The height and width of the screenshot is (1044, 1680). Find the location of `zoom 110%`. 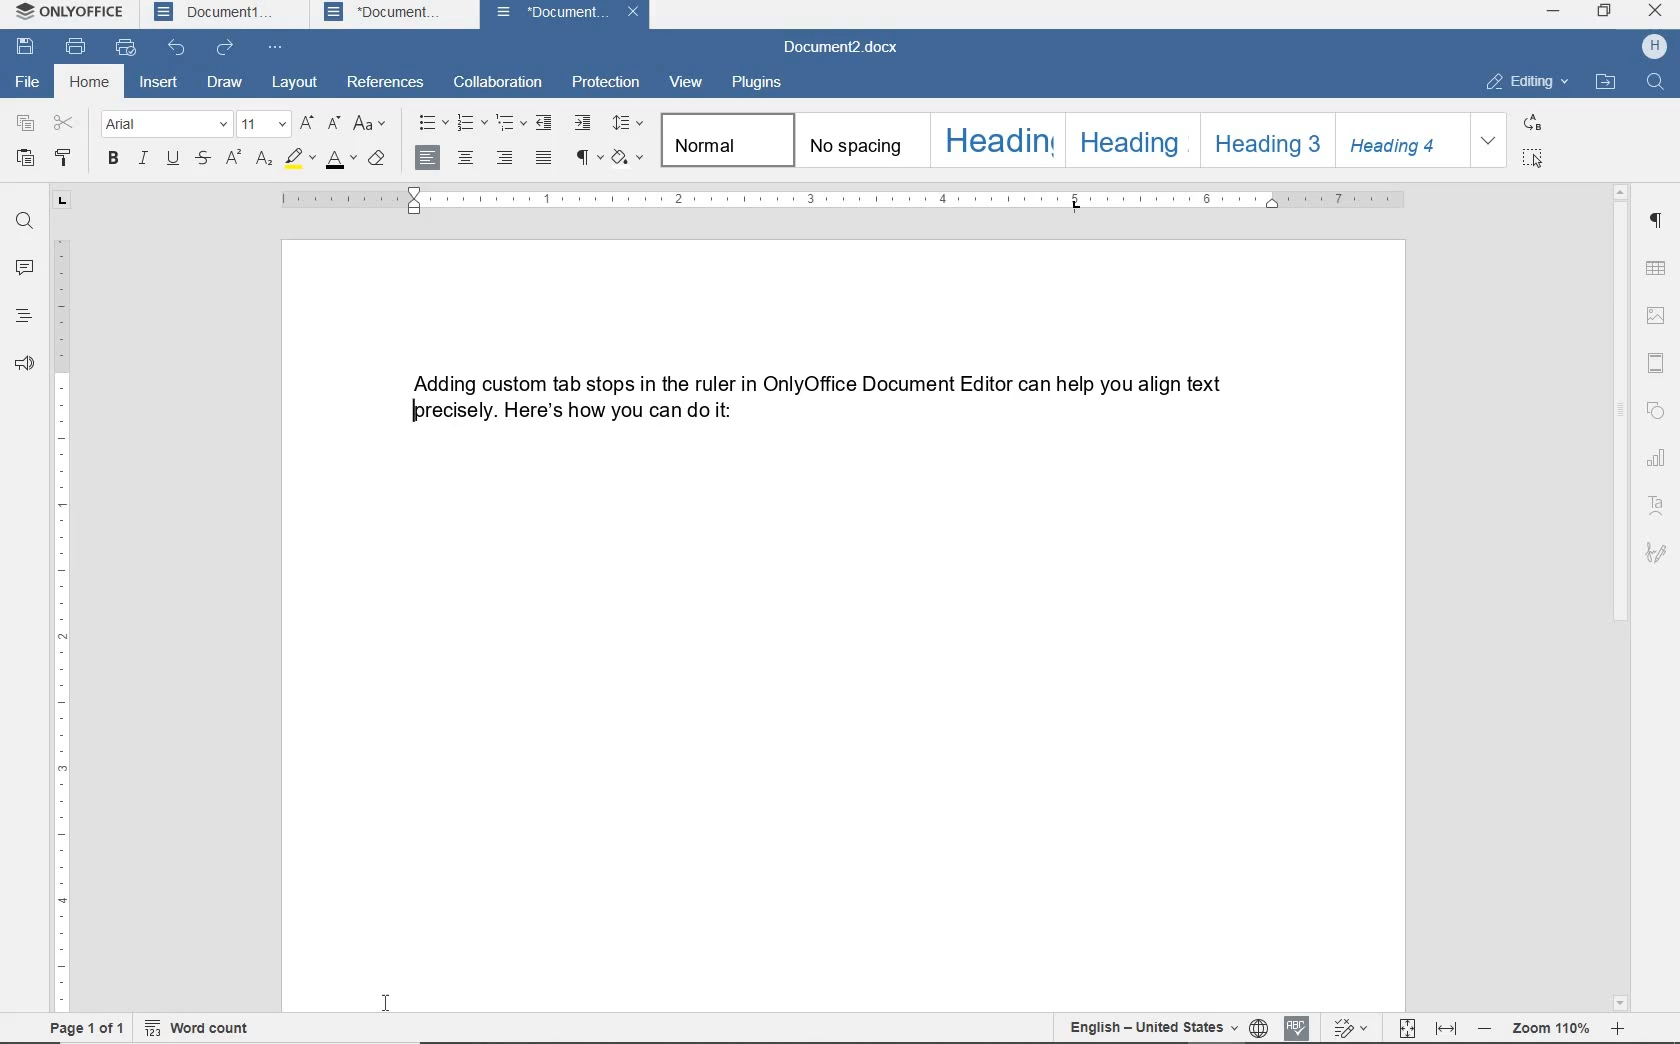

zoom 110% is located at coordinates (1550, 1030).